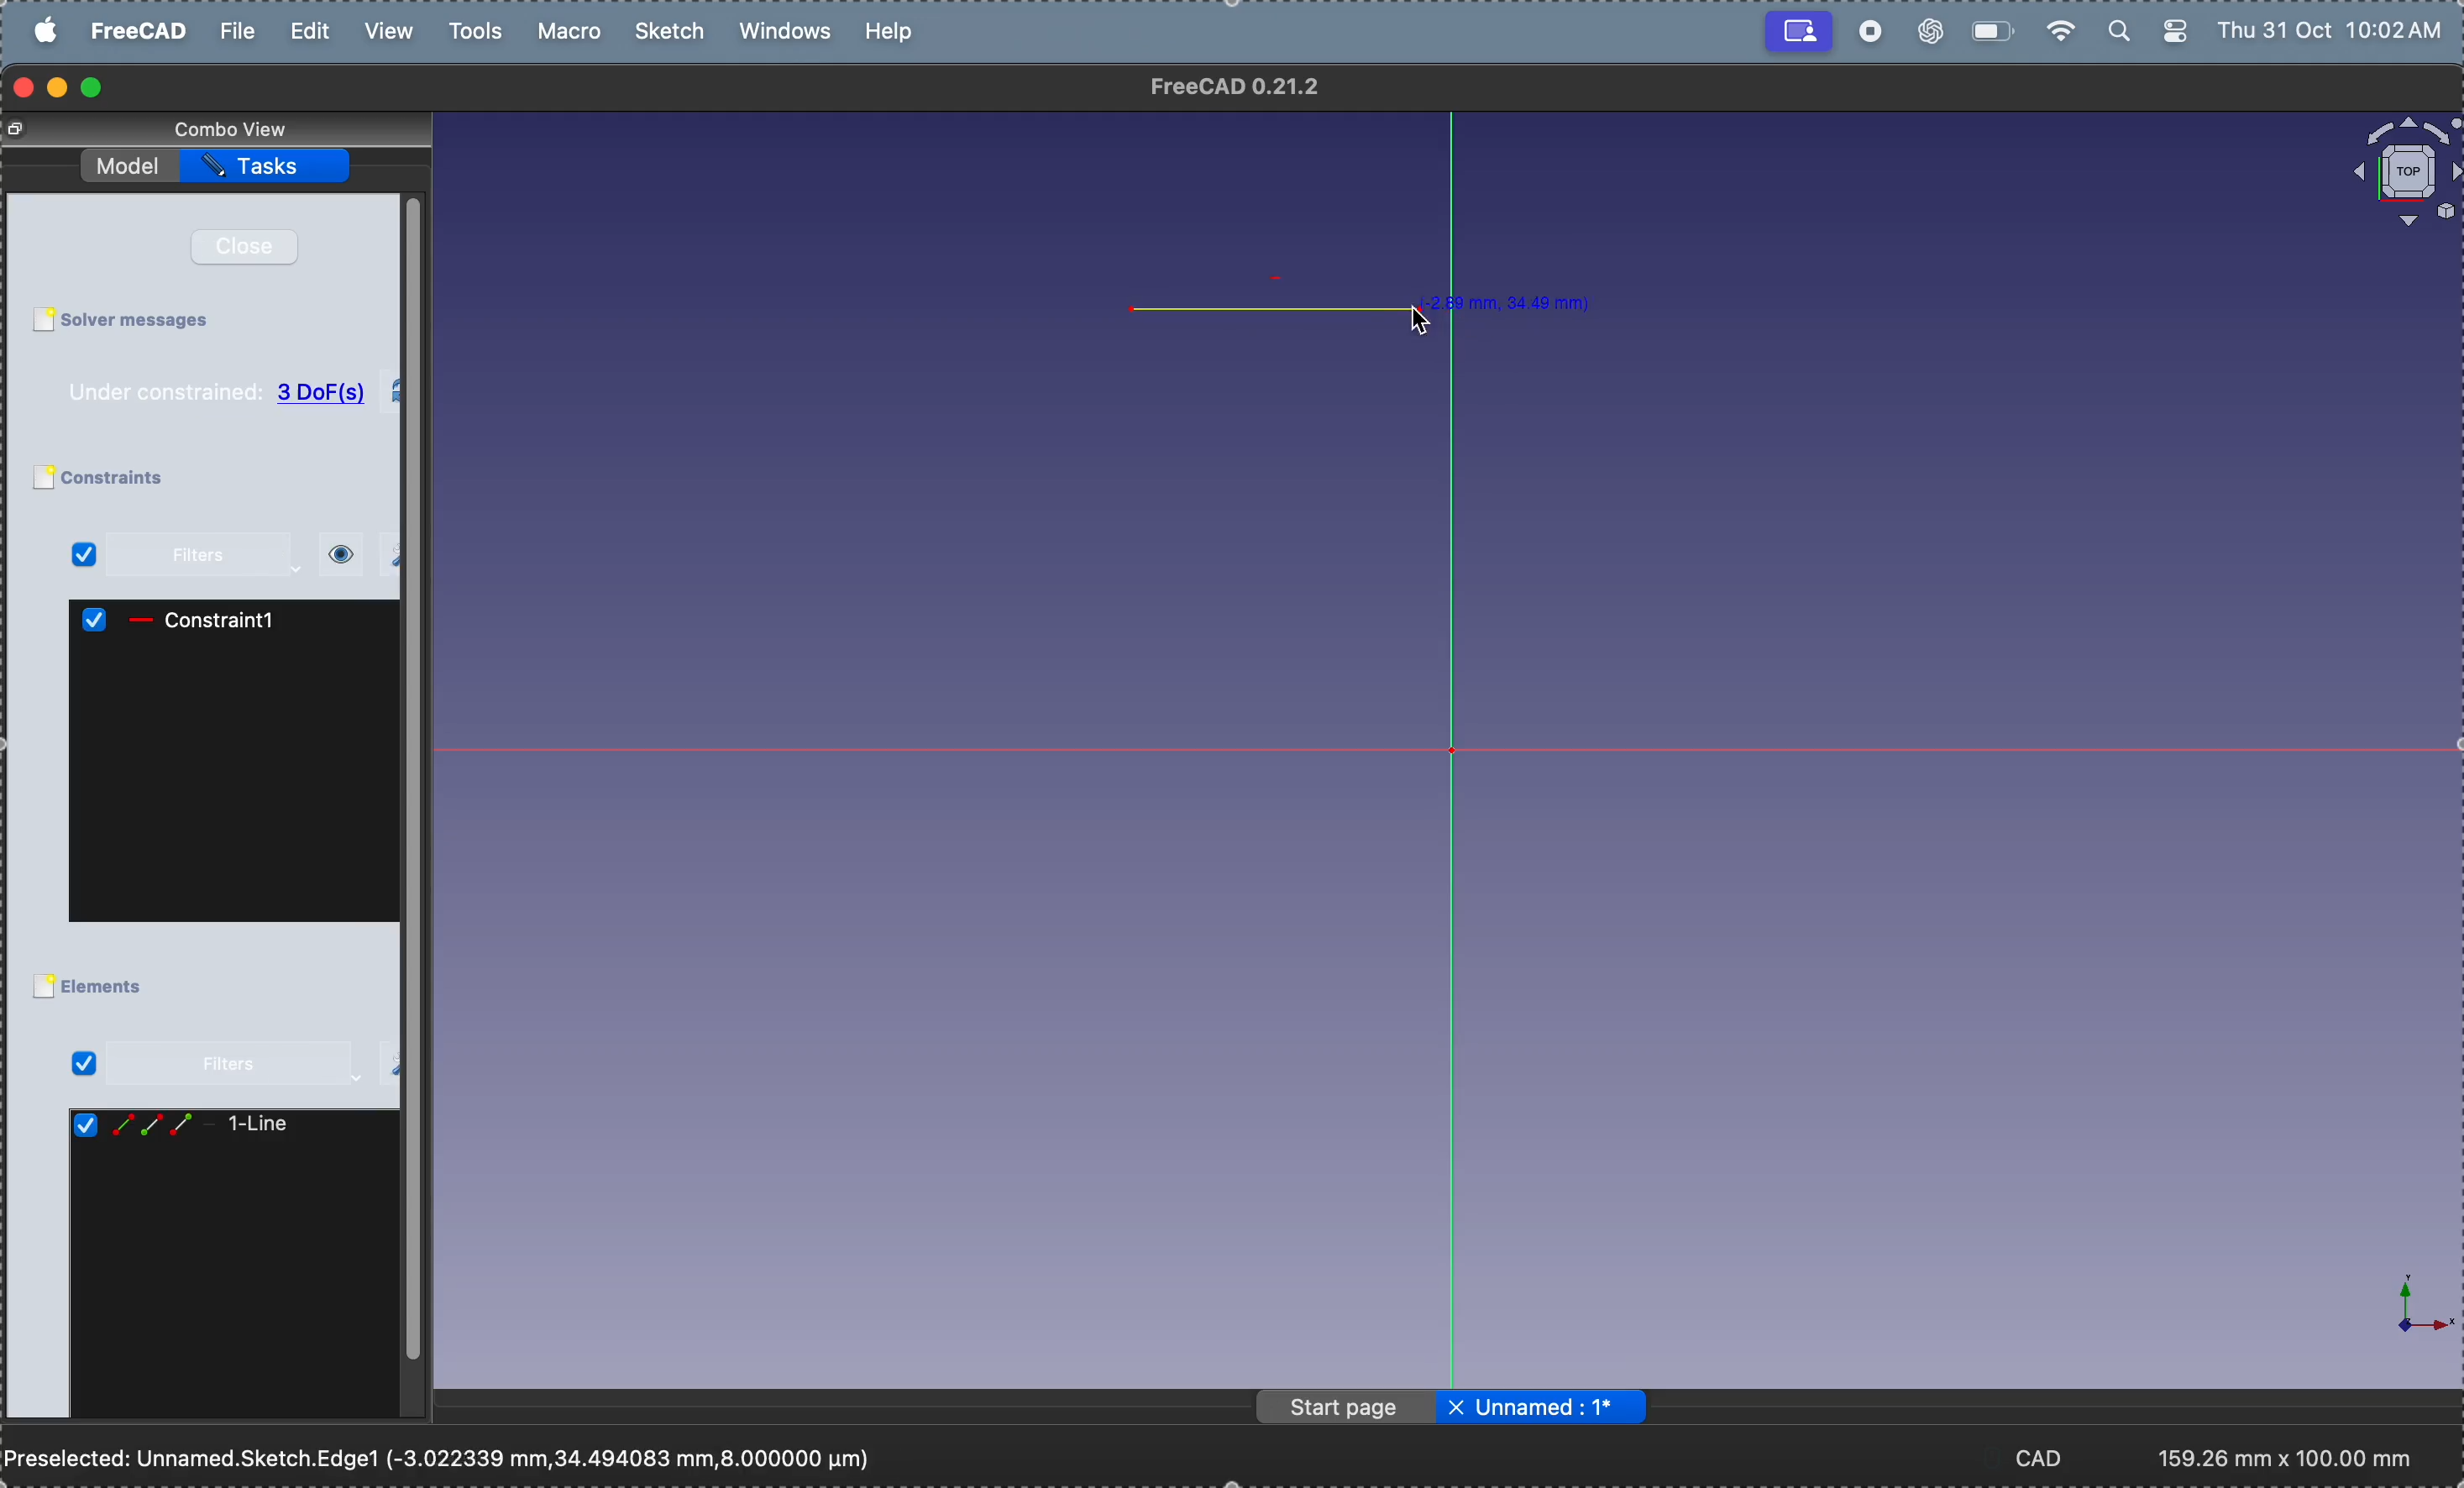 The image size is (2464, 1488). I want to click on free cad, so click(142, 30).